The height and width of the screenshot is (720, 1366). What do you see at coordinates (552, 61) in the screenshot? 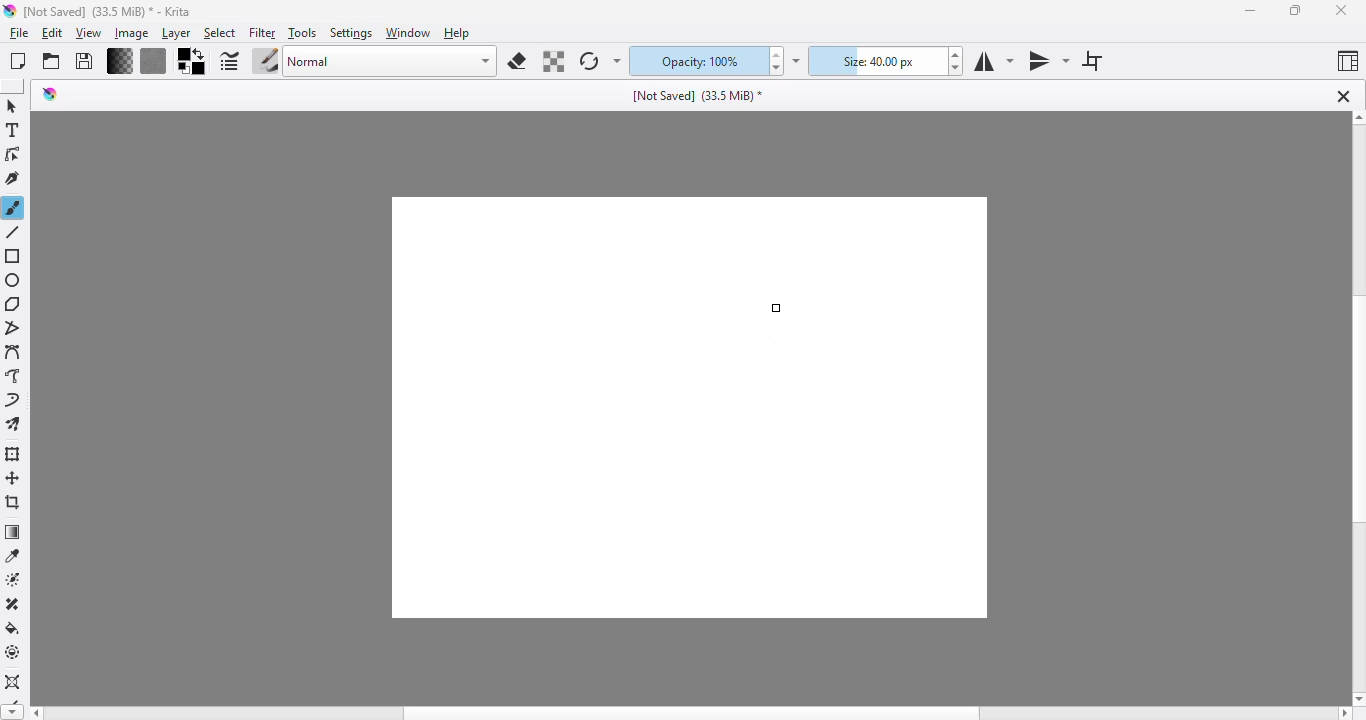
I see `preserve alpha` at bounding box center [552, 61].